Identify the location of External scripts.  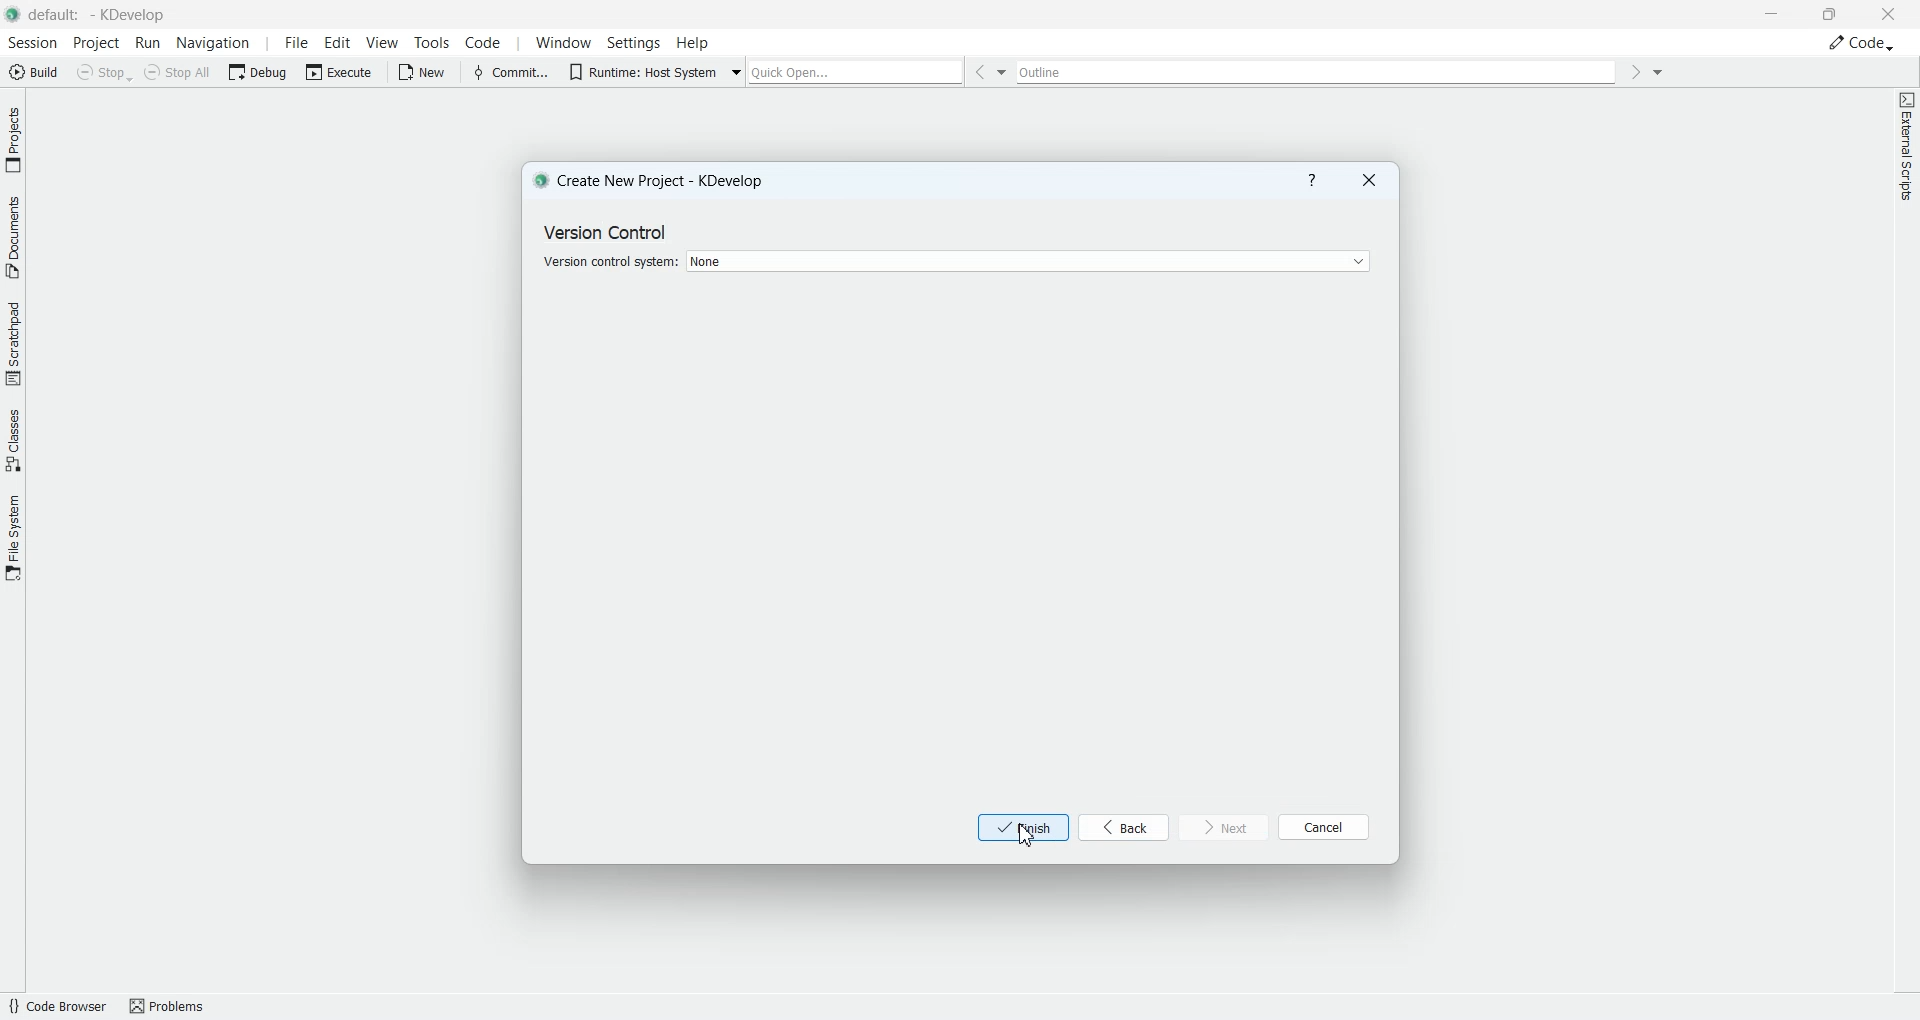
(1906, 152).